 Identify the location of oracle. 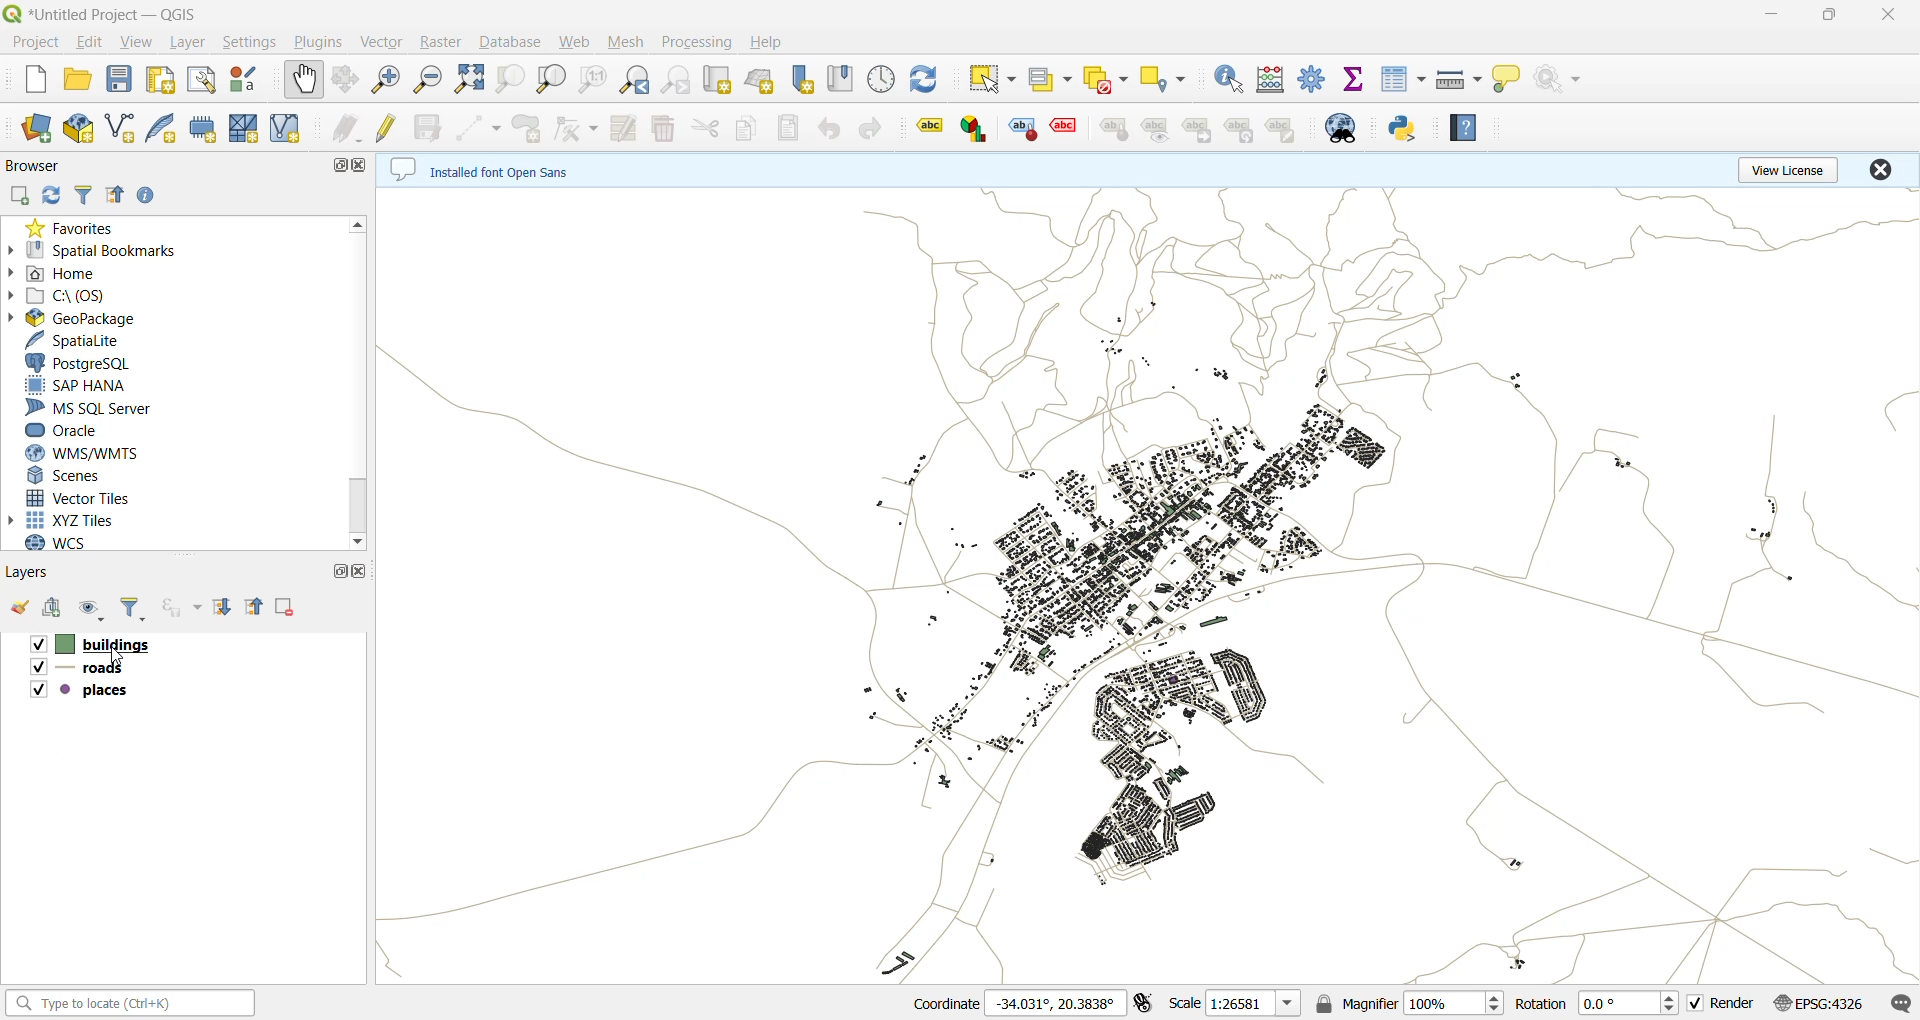
(88, 431).